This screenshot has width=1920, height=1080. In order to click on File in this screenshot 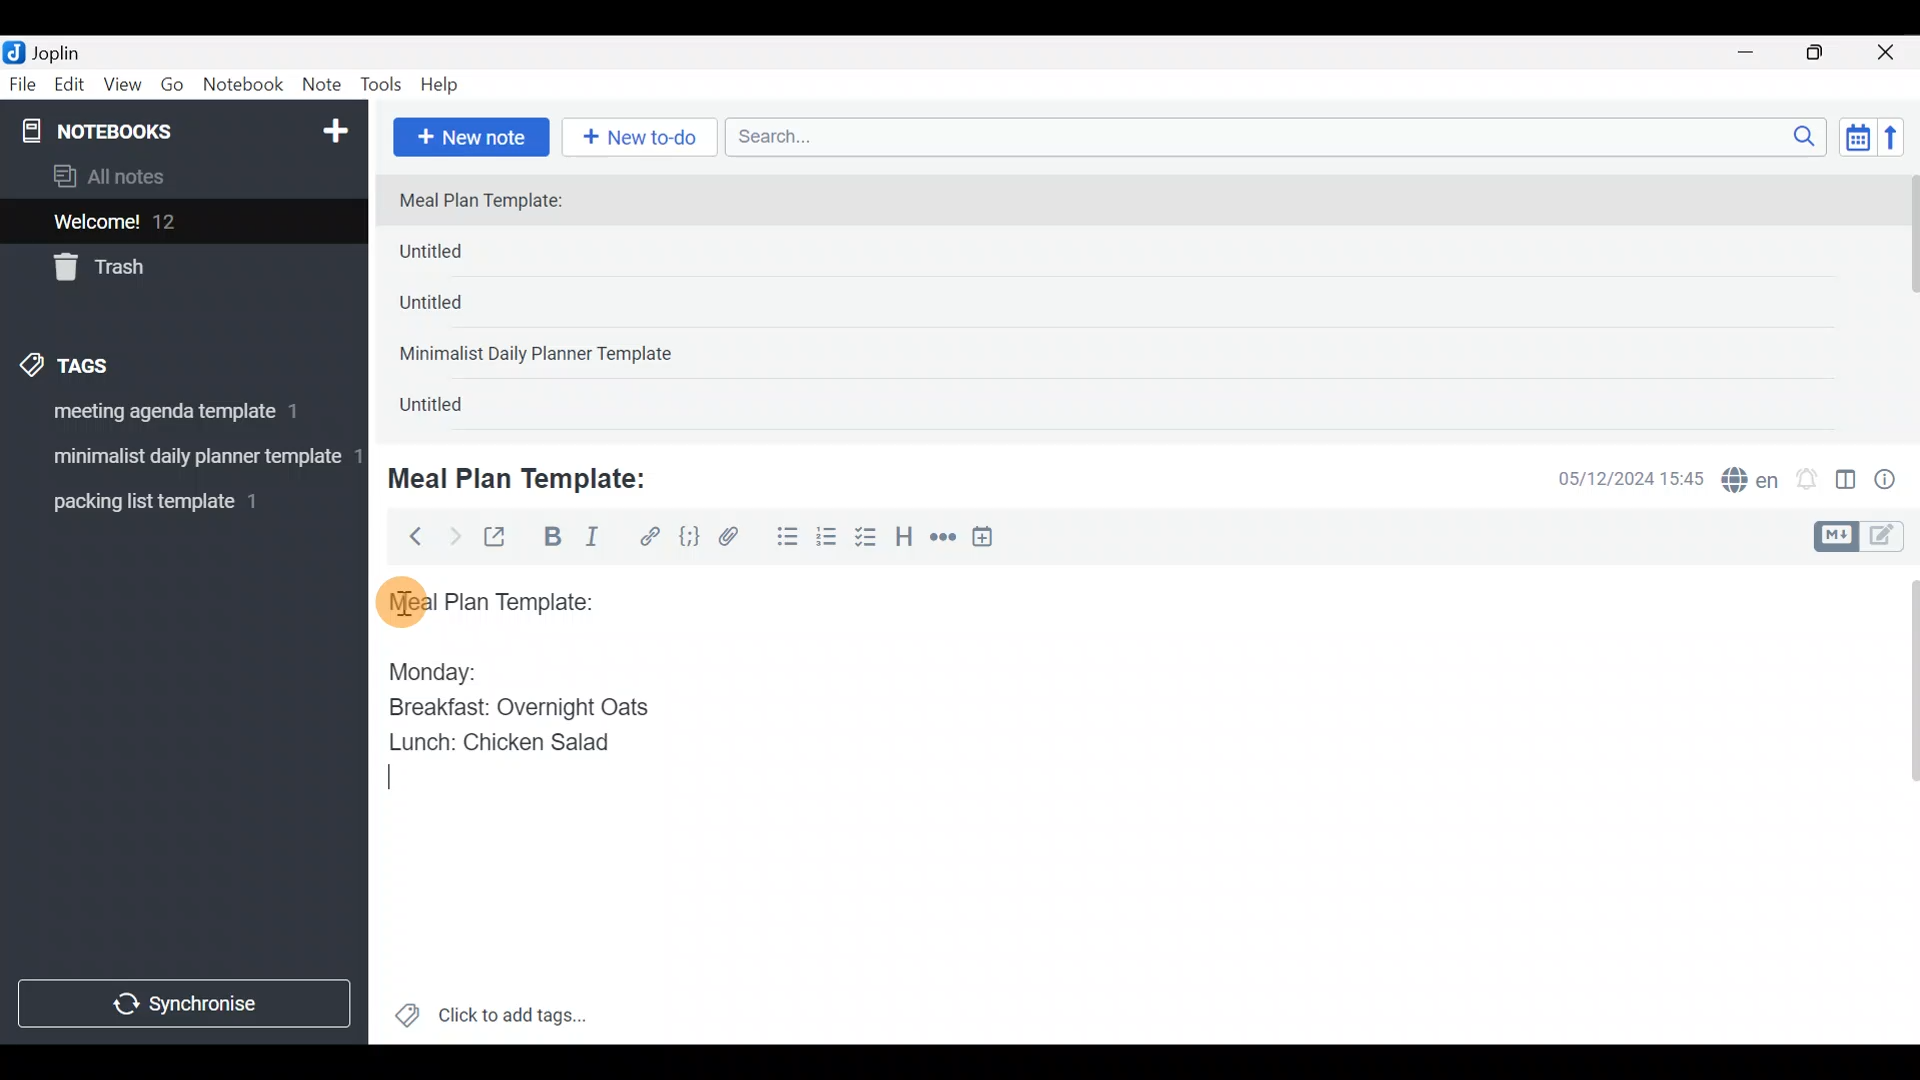, I will do `click(24, 85)`.